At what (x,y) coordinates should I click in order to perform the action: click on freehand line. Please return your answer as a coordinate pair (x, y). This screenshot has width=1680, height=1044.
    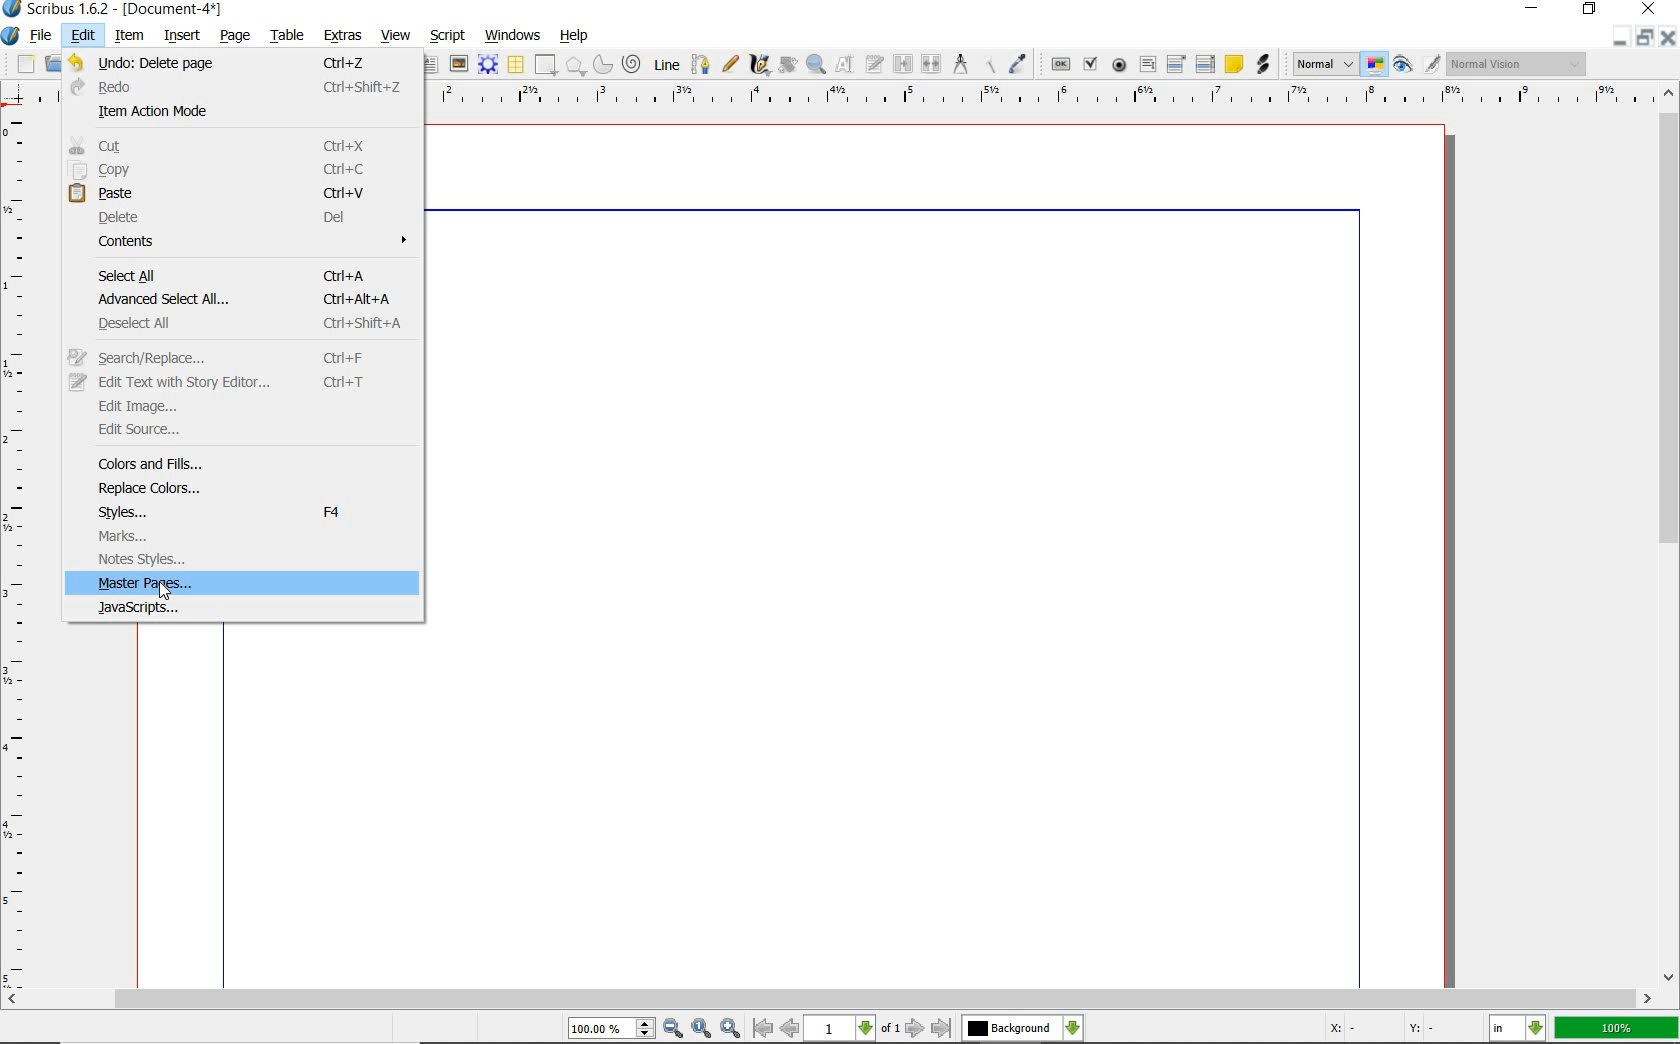
    Looking at the image, I should click on (727, 65).